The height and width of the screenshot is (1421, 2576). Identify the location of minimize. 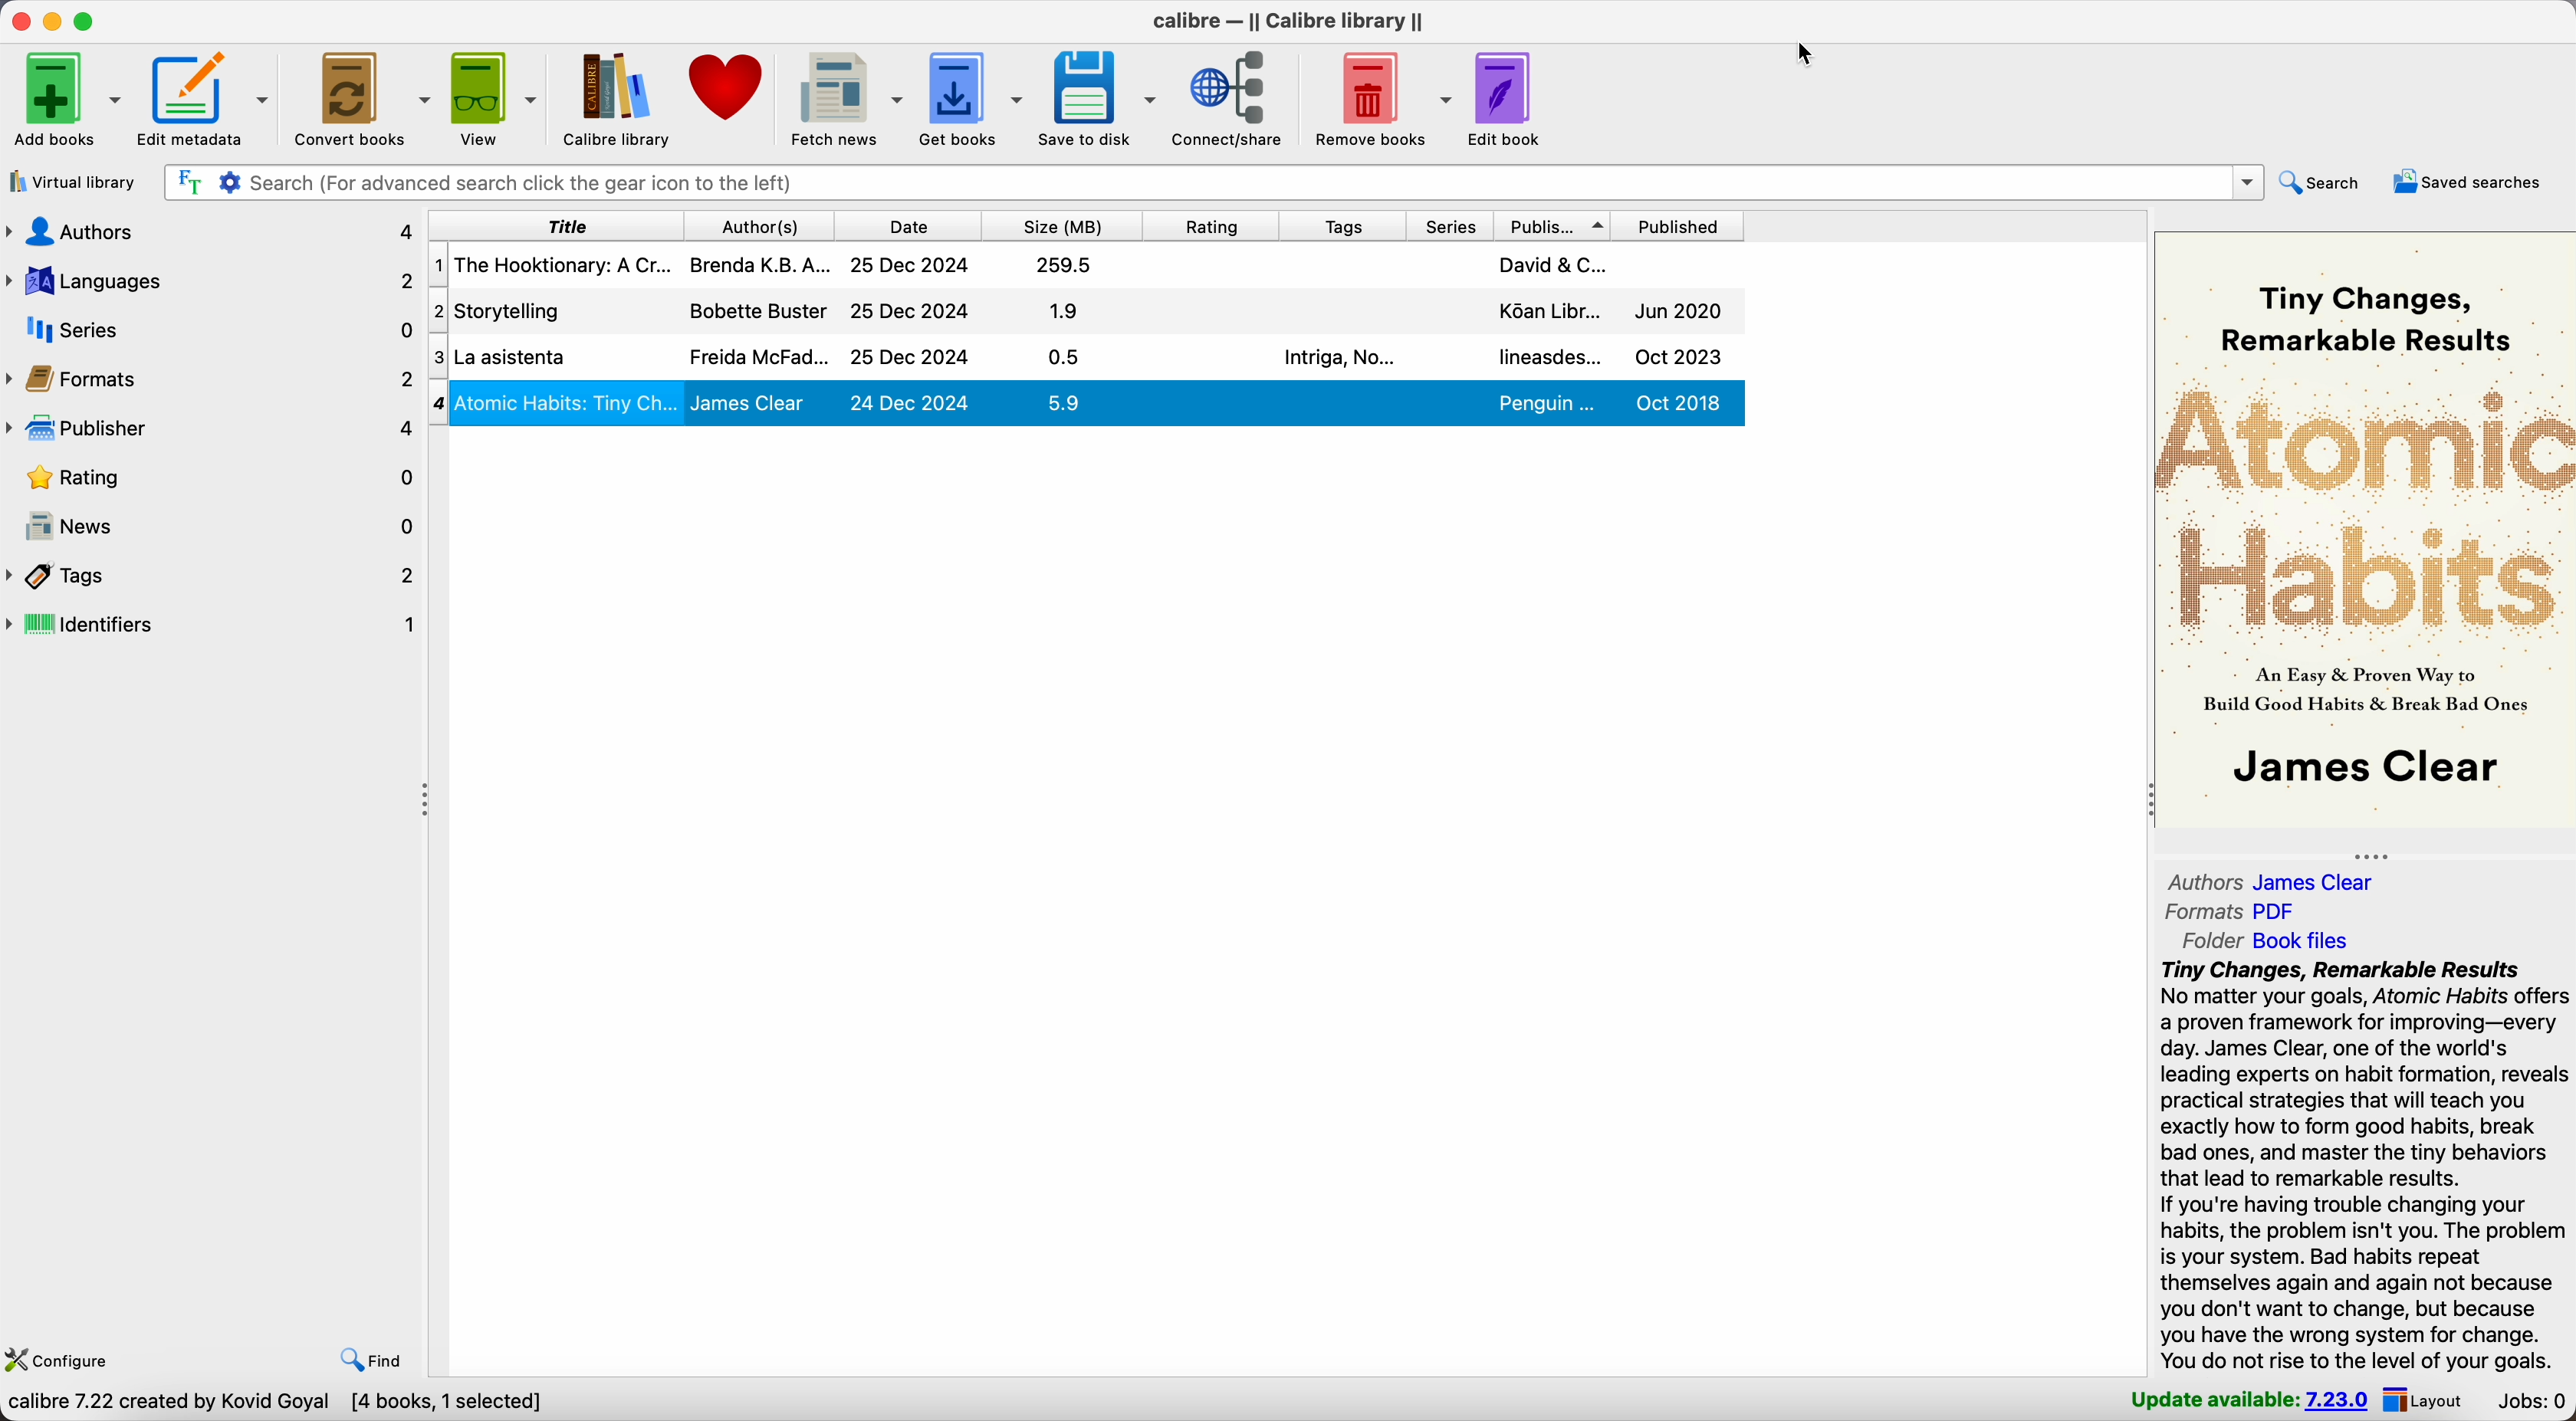
(53, 21).